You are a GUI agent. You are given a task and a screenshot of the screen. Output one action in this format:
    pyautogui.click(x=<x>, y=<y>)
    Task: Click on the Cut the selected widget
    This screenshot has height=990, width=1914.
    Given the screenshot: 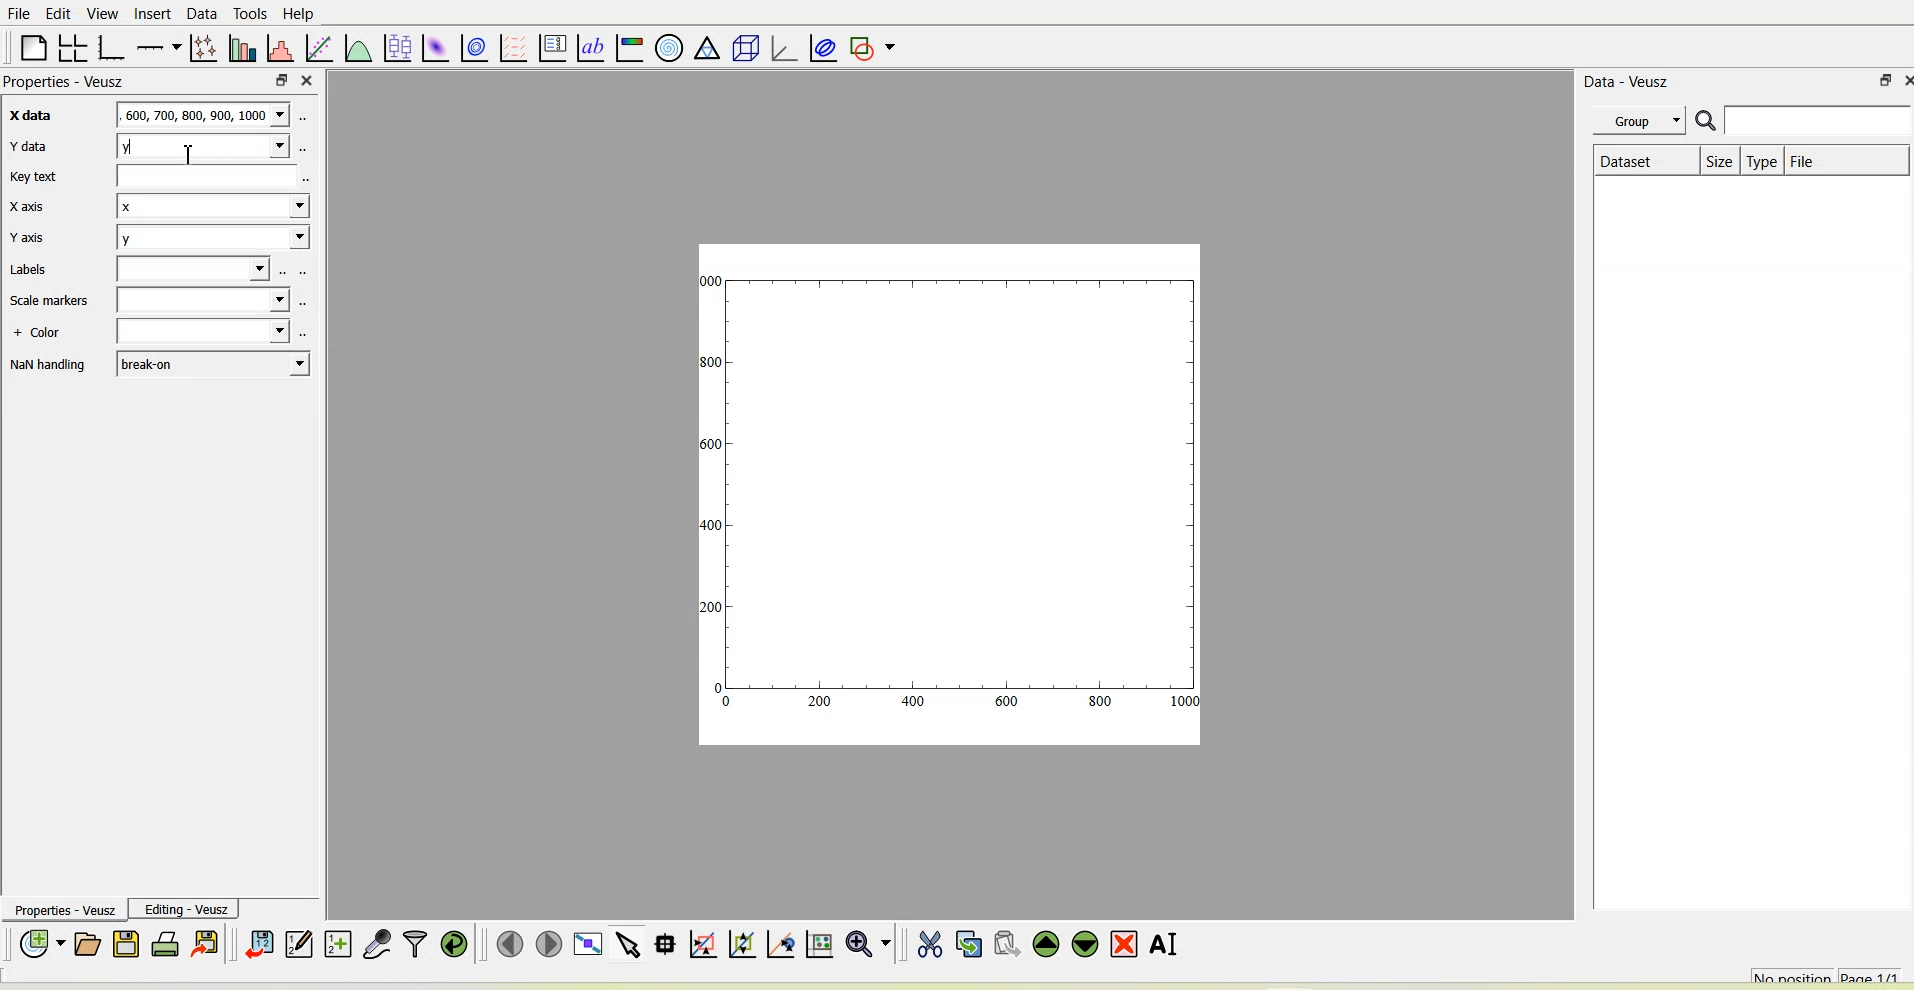 What is the action you would take?
    pyautogui.click(x=929, y=944)
    